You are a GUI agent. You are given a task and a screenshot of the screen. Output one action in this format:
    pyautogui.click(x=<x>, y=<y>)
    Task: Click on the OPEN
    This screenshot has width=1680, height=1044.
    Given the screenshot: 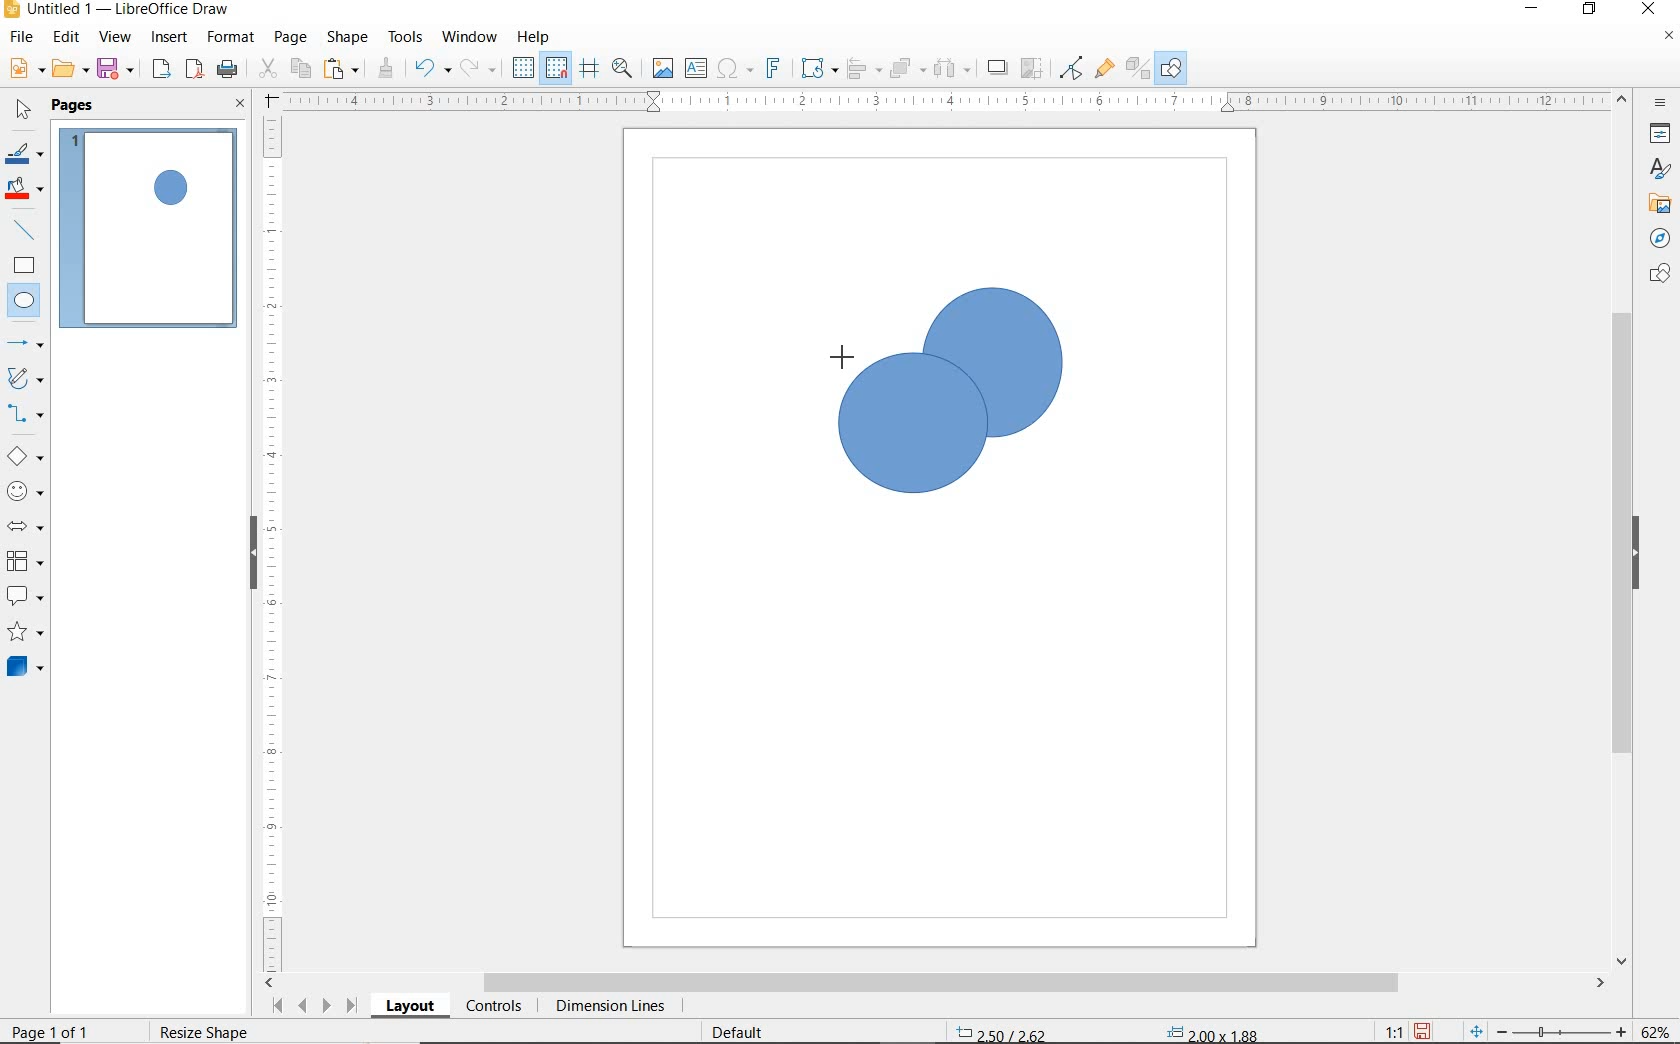 What is the action you would take?
    pyautogui.click(x=70, y=71)
    